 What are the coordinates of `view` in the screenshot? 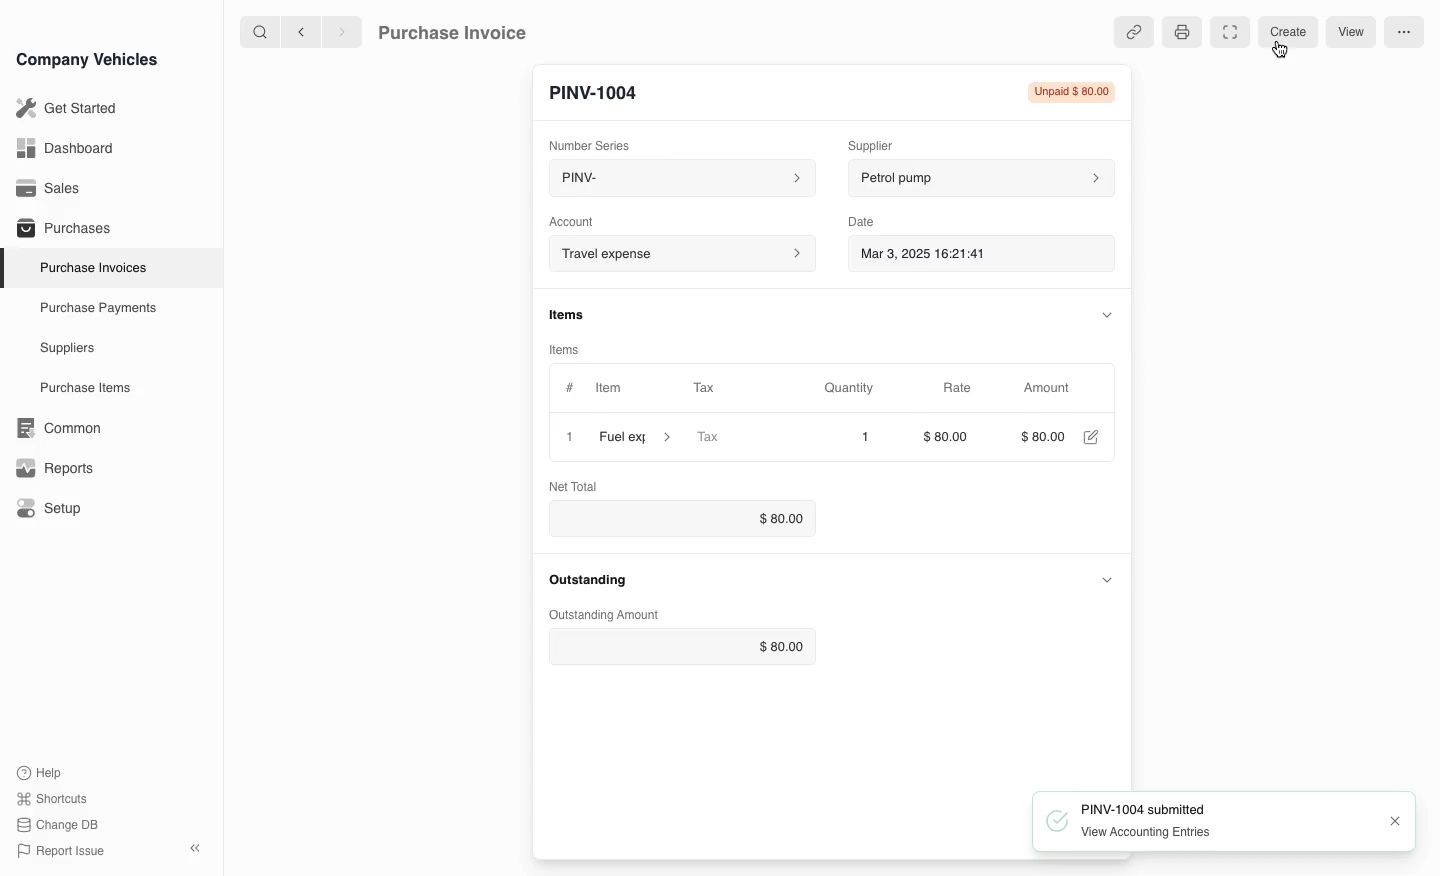 It's located at (1351, 33).